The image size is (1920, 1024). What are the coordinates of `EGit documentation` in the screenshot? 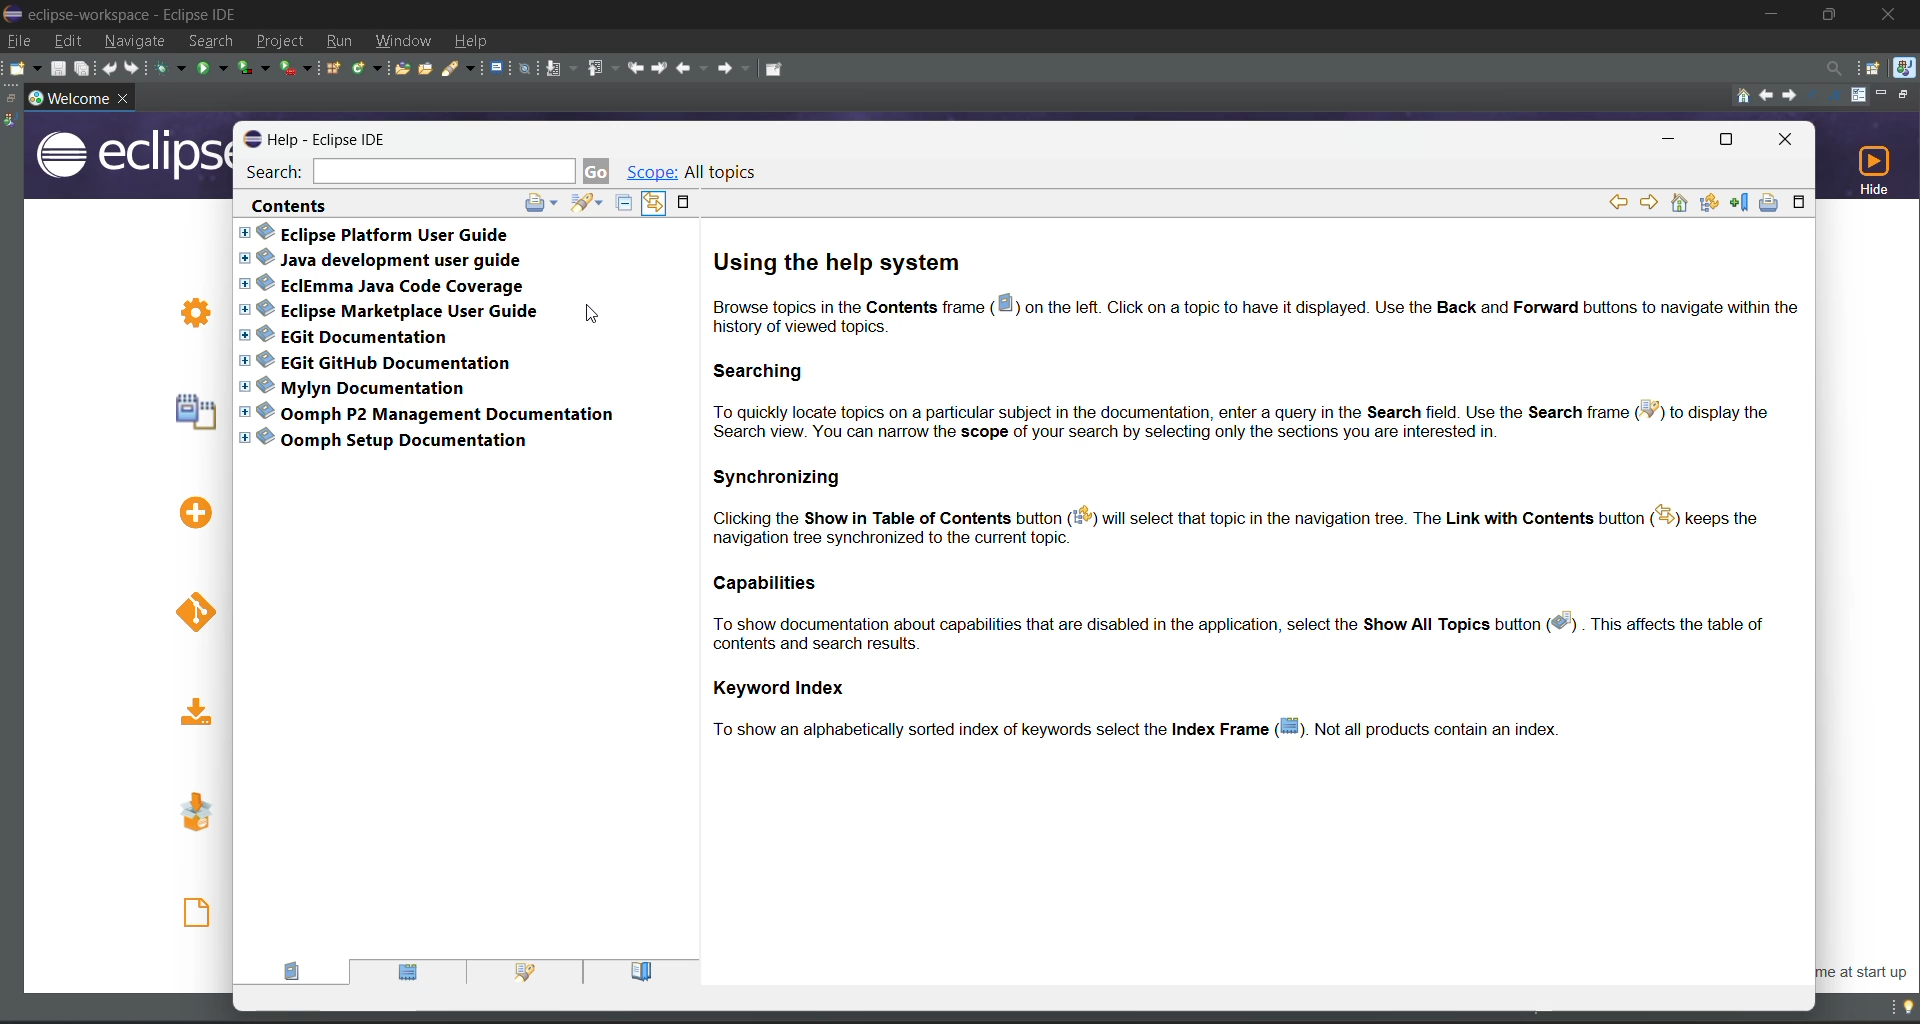 It's located at (346, 337).